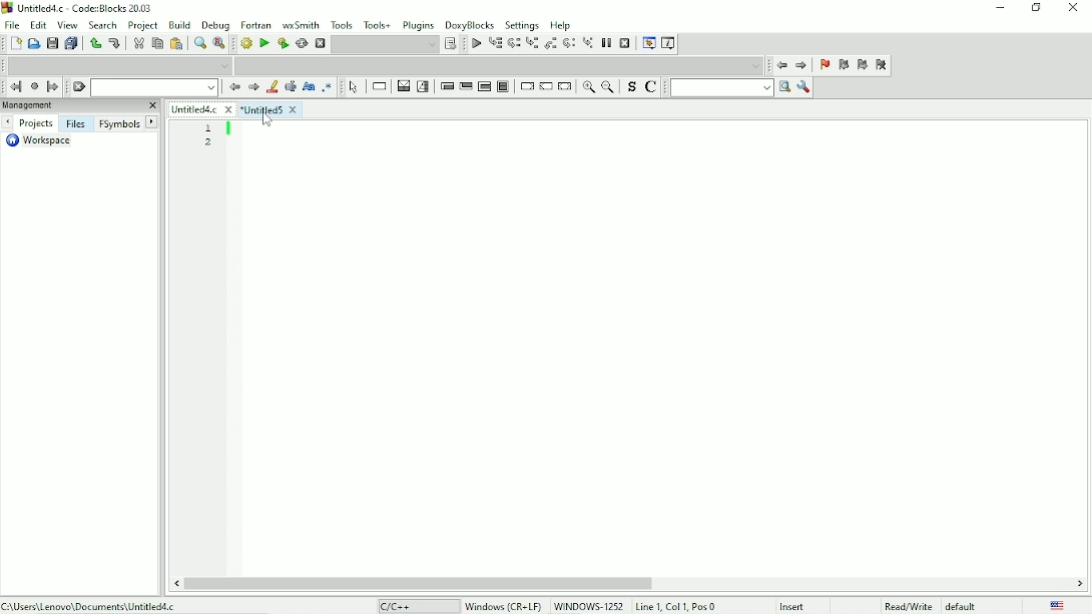  Describe the element at coordinates (272, 86) in the screenshot. I see `Highlight` at that location.